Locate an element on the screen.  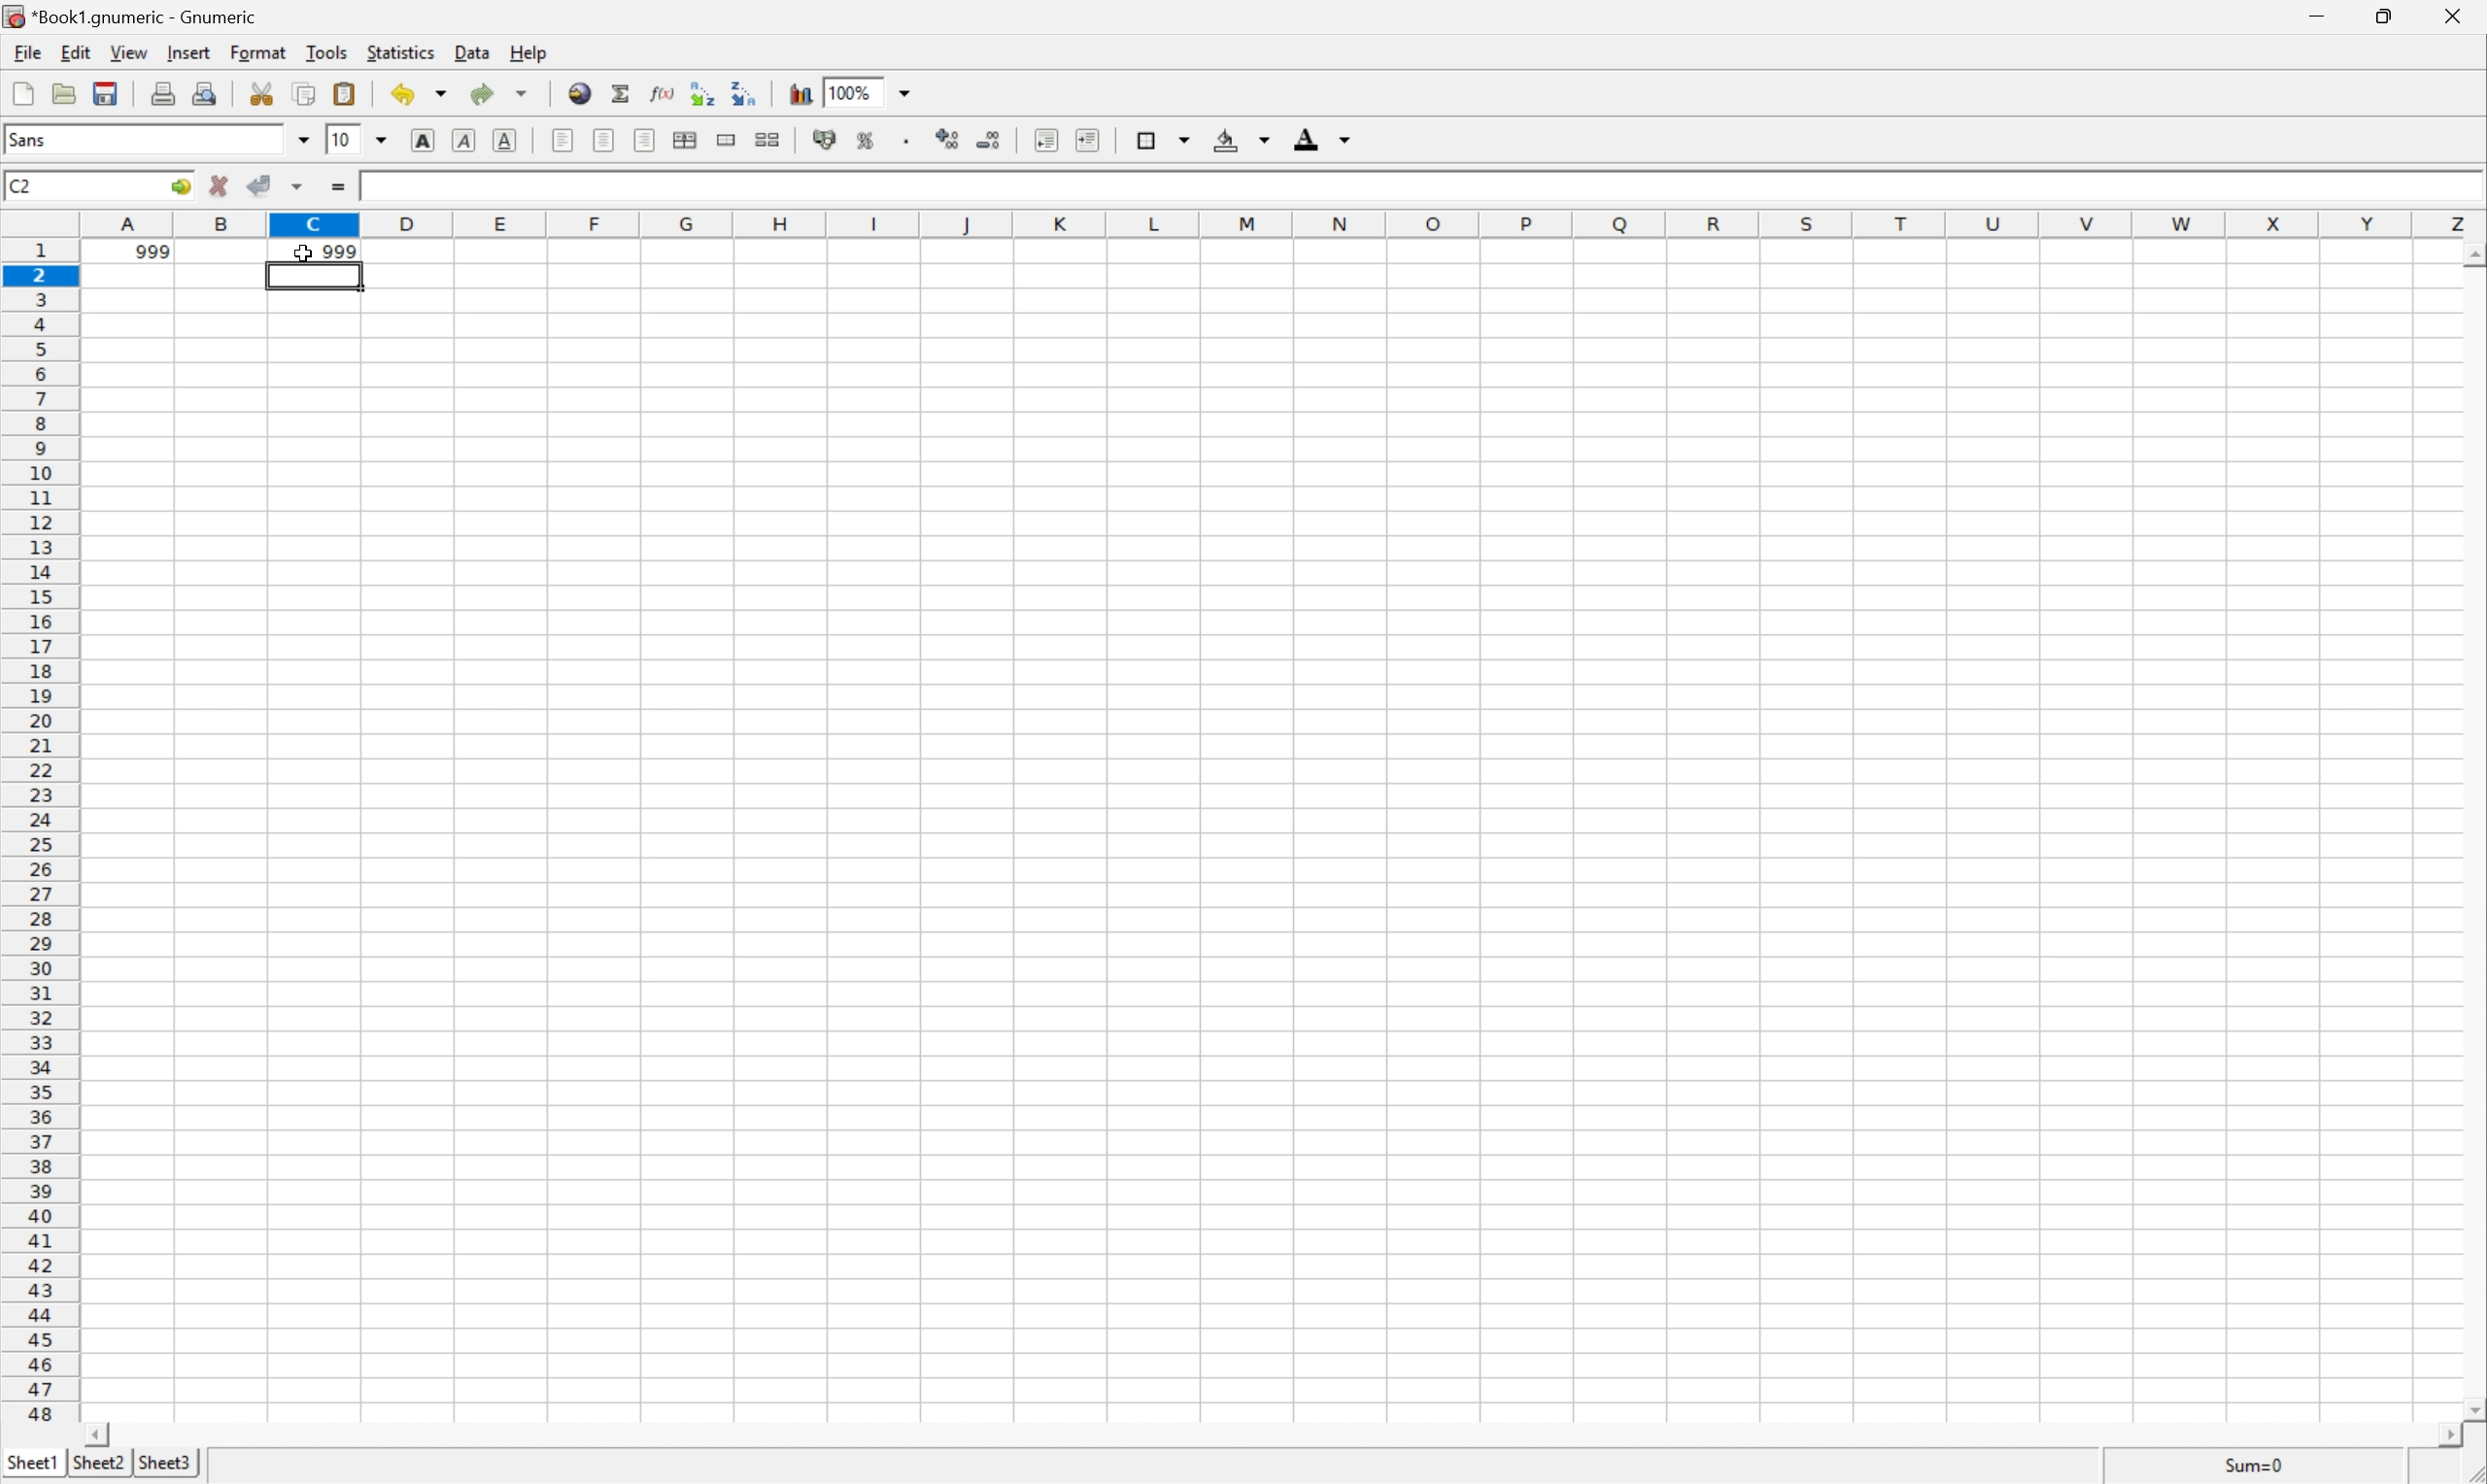
Center horizontally is located at coordinates (603, 140).